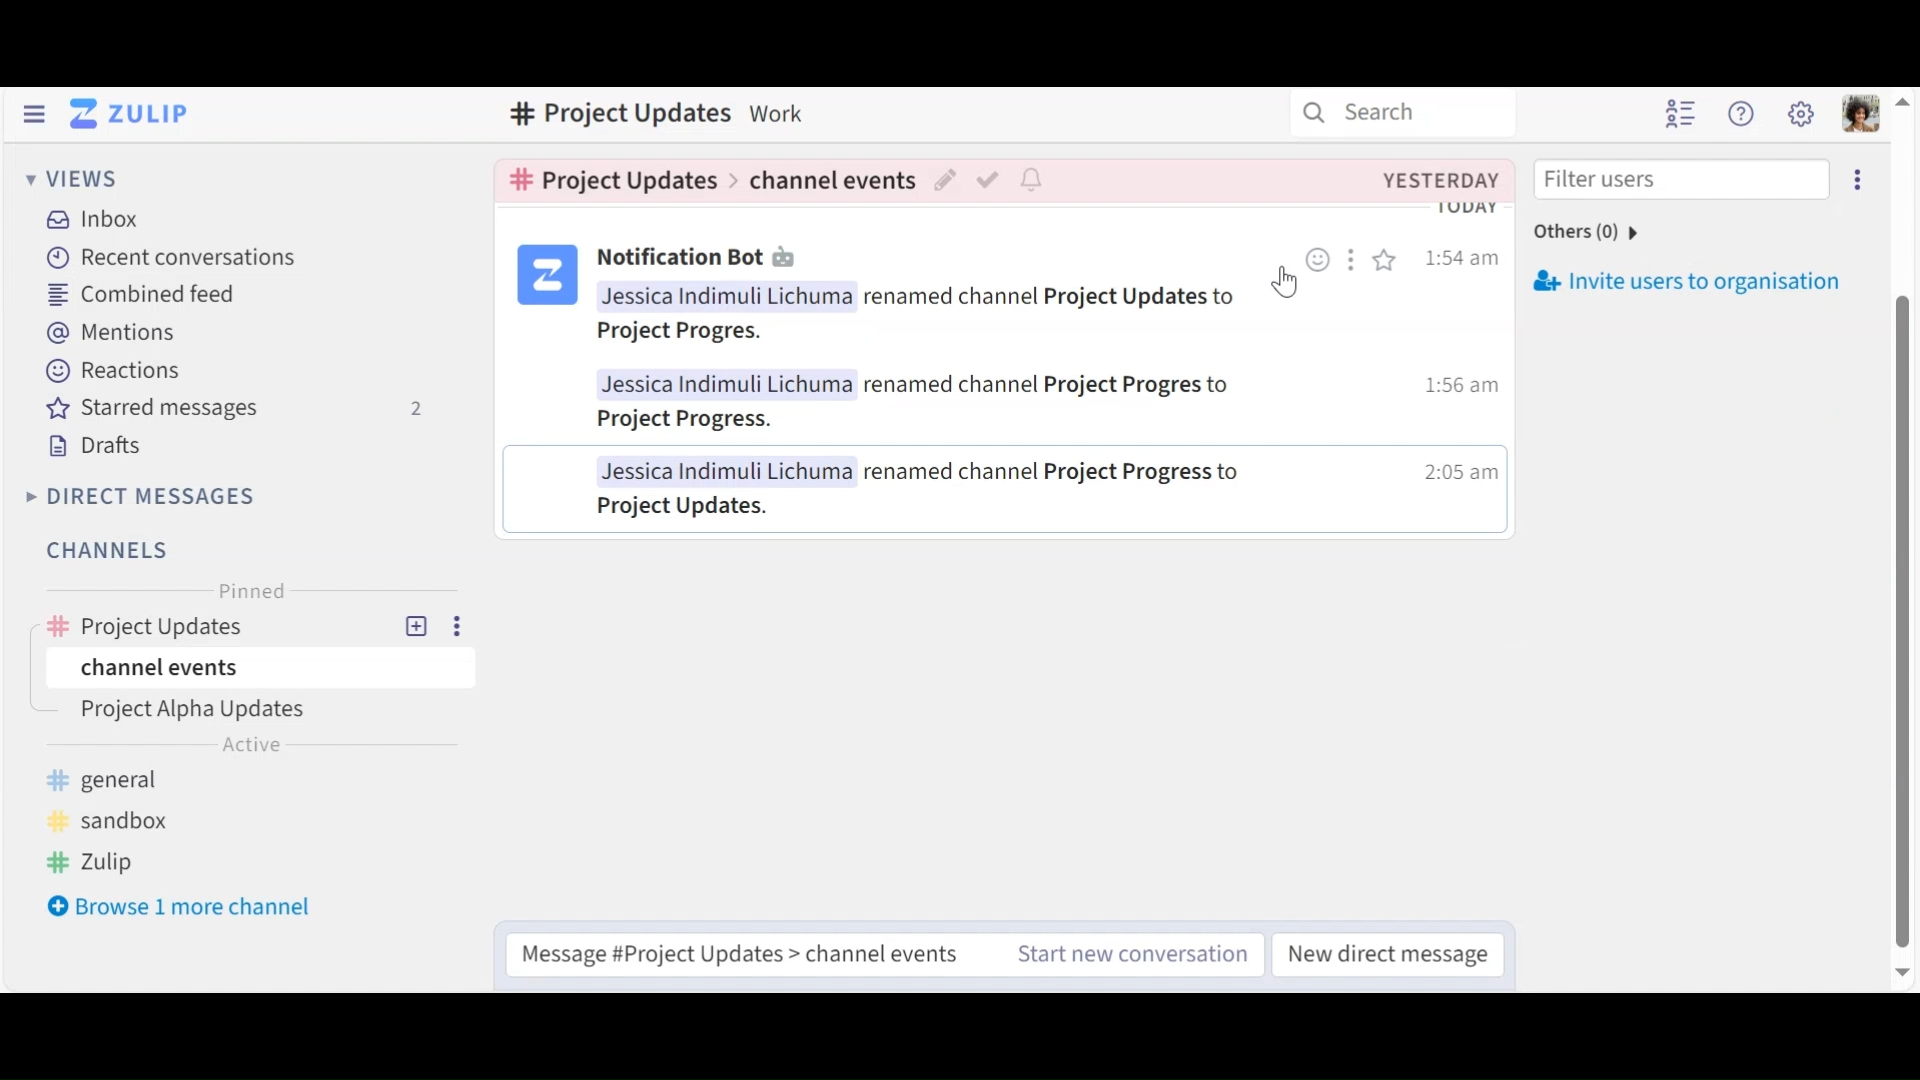 This screenshot has width=1920, height=1080. I want to click on Notification bot, so click(701, 258).